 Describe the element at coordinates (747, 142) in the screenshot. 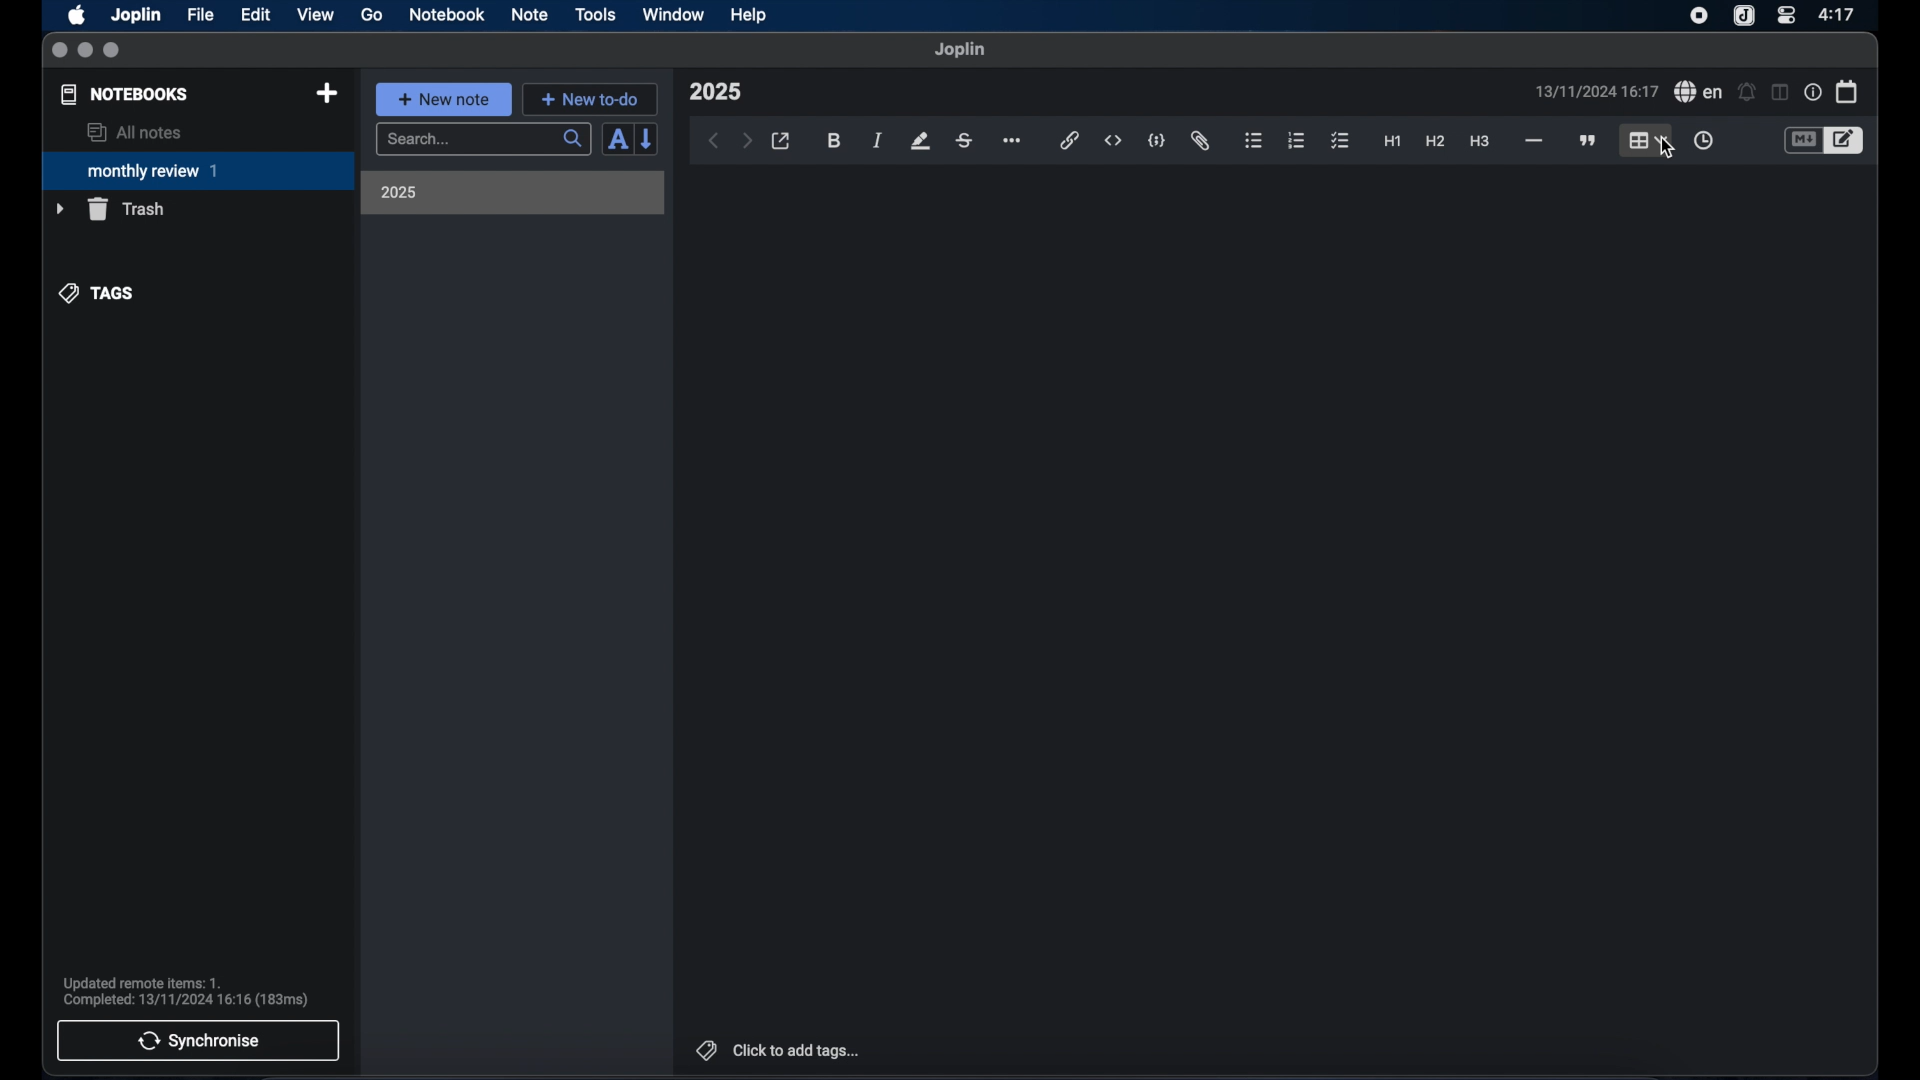

I see `forward` at that location.